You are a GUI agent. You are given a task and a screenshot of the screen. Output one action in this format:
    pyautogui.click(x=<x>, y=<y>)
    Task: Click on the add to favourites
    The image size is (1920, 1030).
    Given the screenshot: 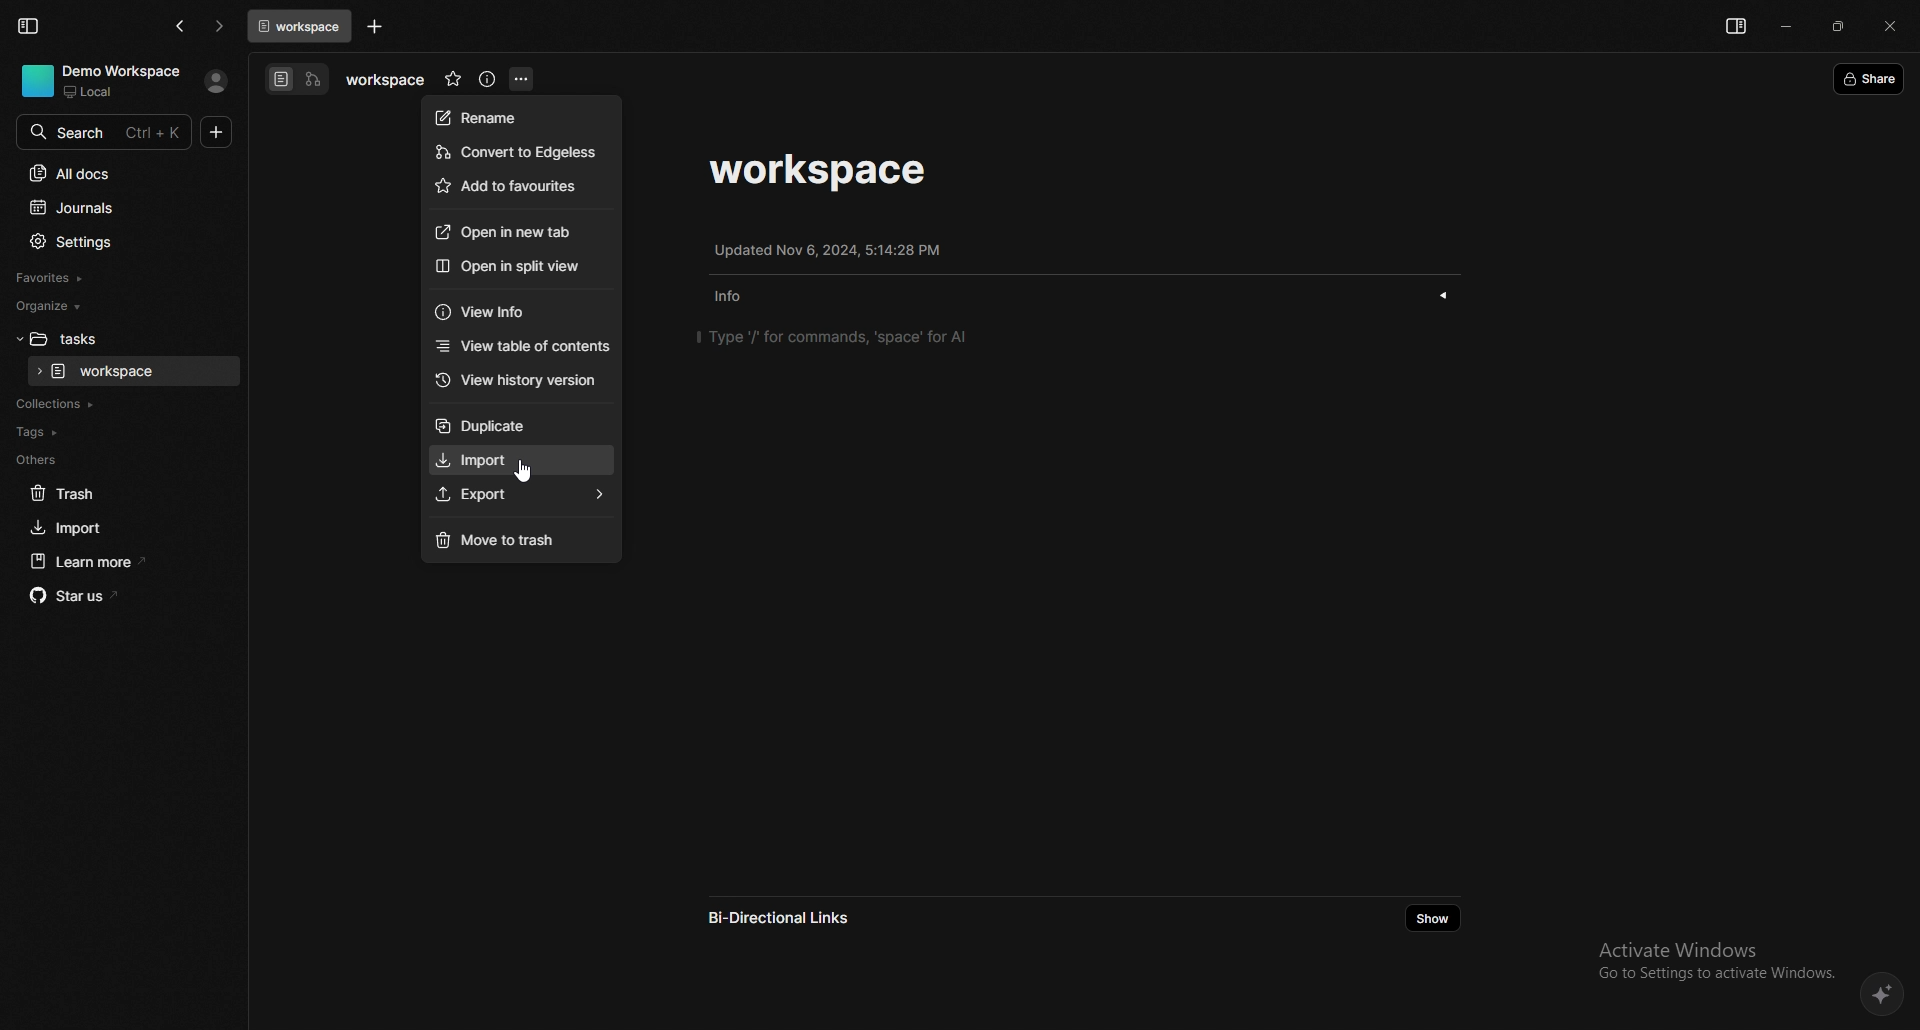 What is the action you would take?
    pyautogui.click(x=520, y=187)
    